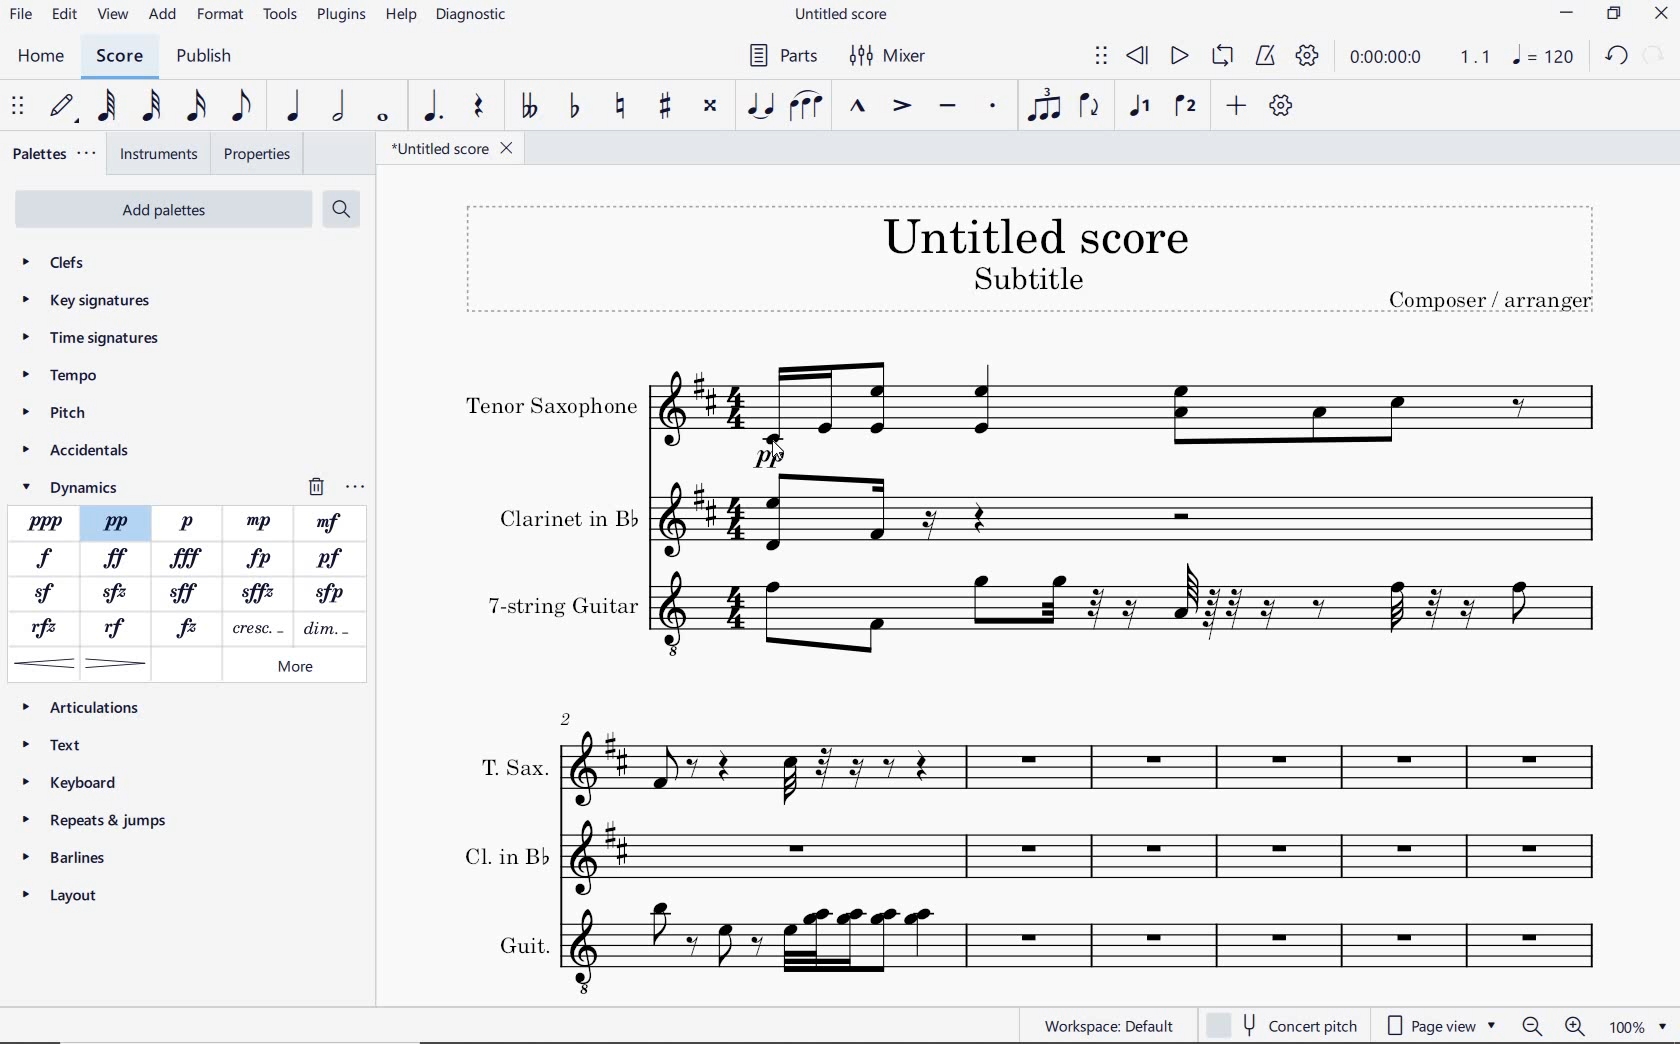 The image size is (1680, 1044). What do you see at coordinates (66, 899) in the screenshot?
I see `LAYOUT` at bounding box center [66, 899].